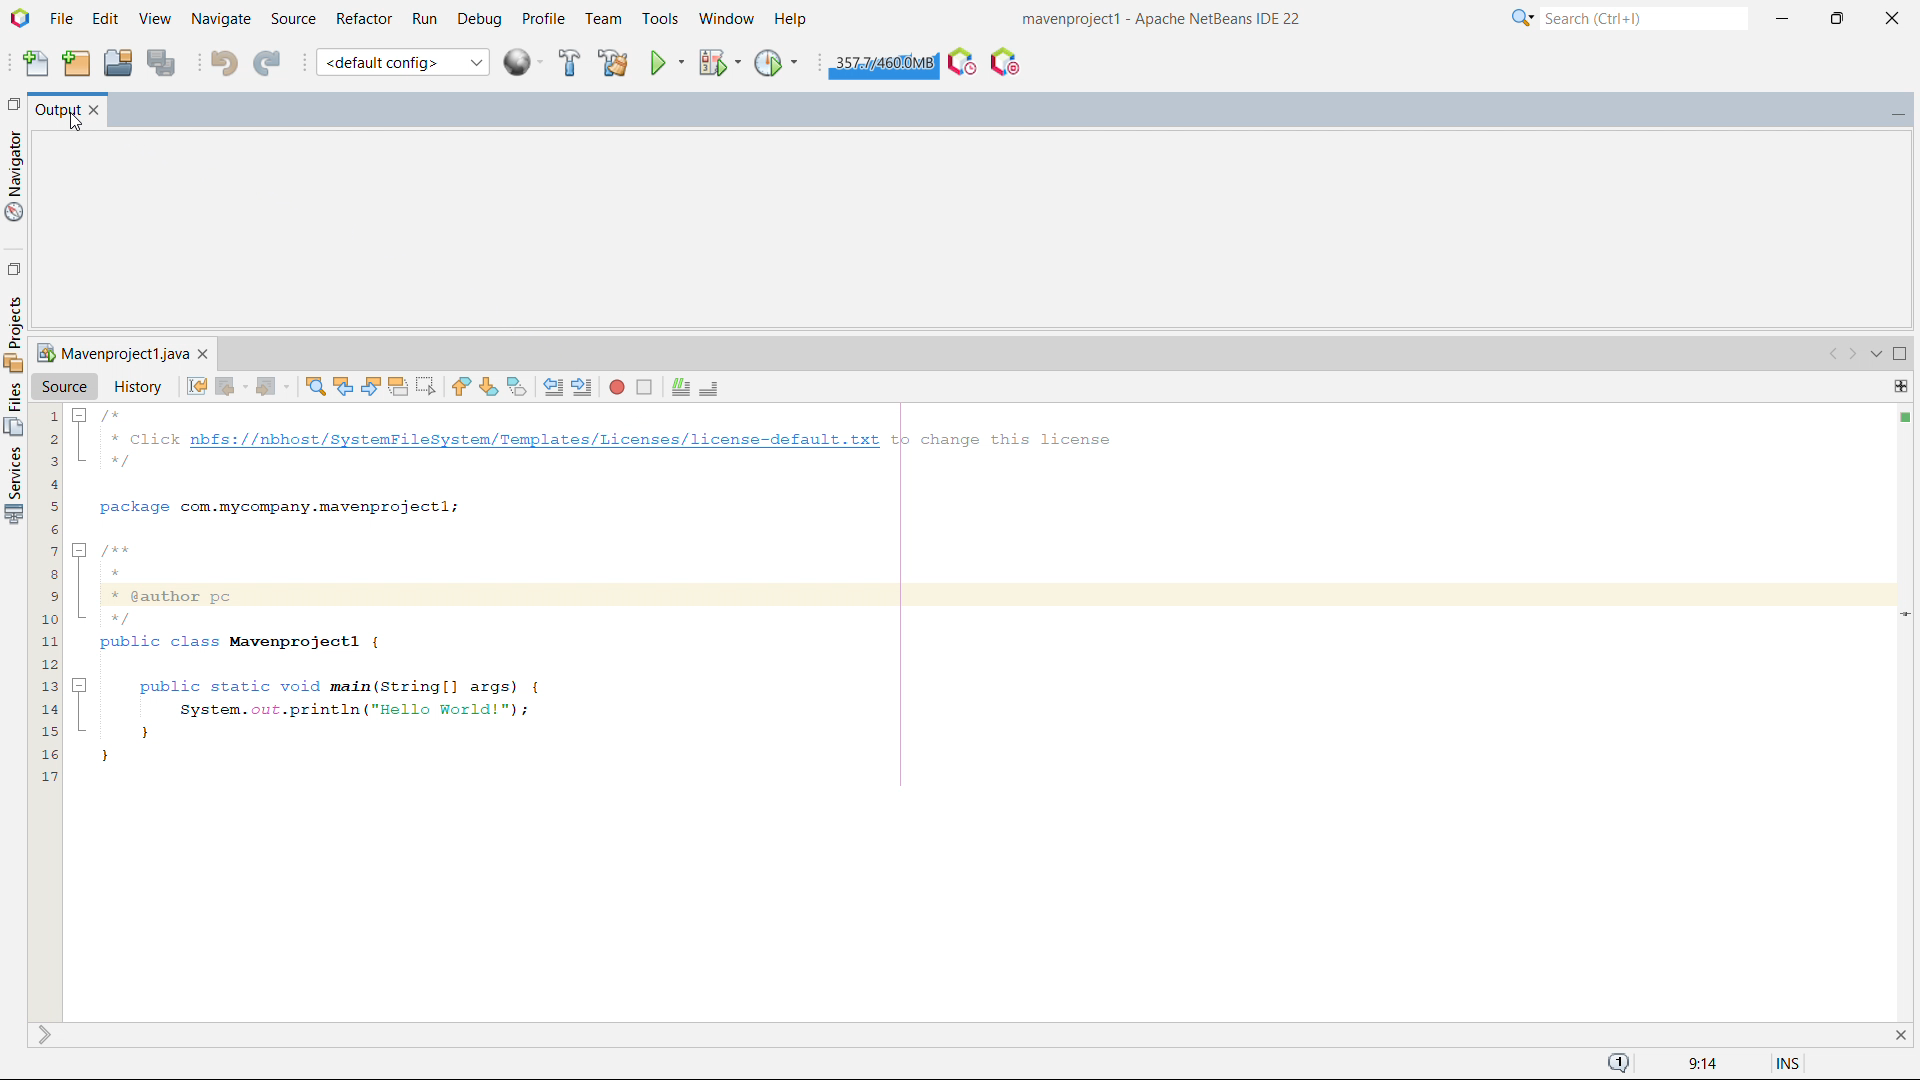 The image size is (1920, 1080). I want to click on view, so click(155, 18).